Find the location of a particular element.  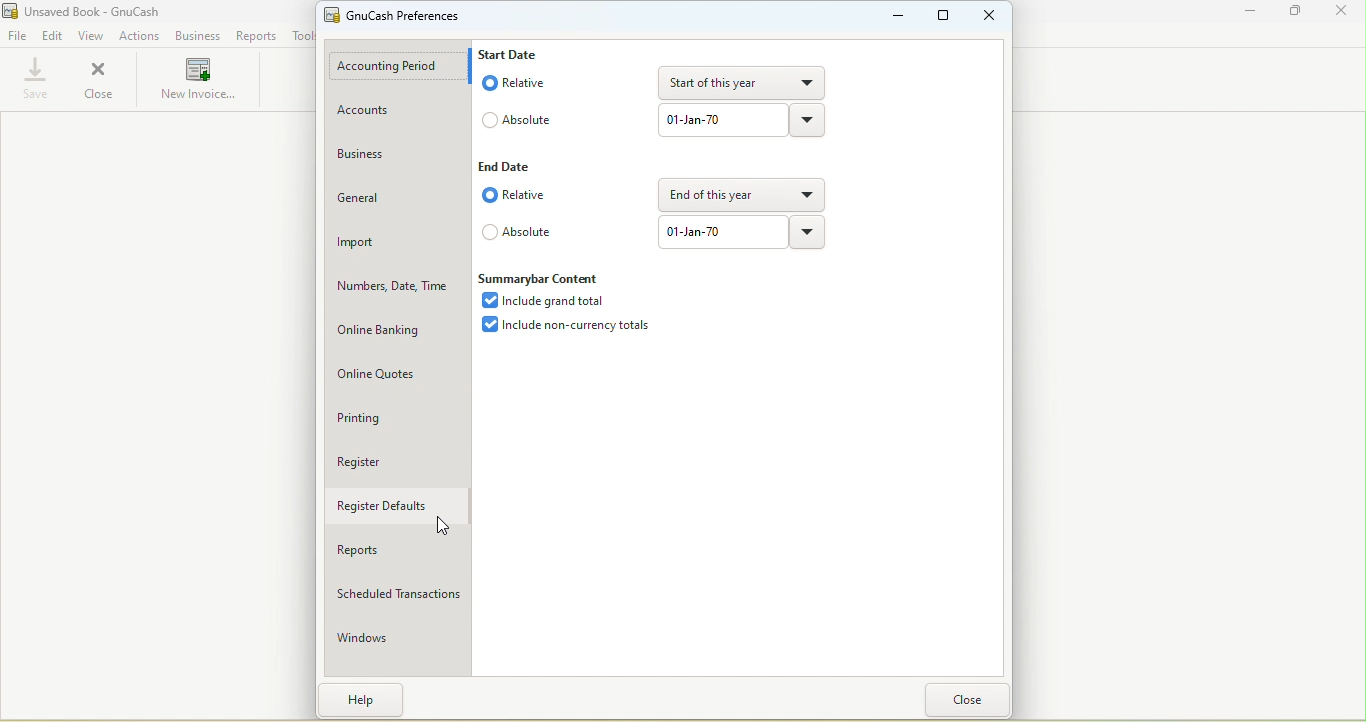

GnuCash preferences is located at coordinates (396, 16).